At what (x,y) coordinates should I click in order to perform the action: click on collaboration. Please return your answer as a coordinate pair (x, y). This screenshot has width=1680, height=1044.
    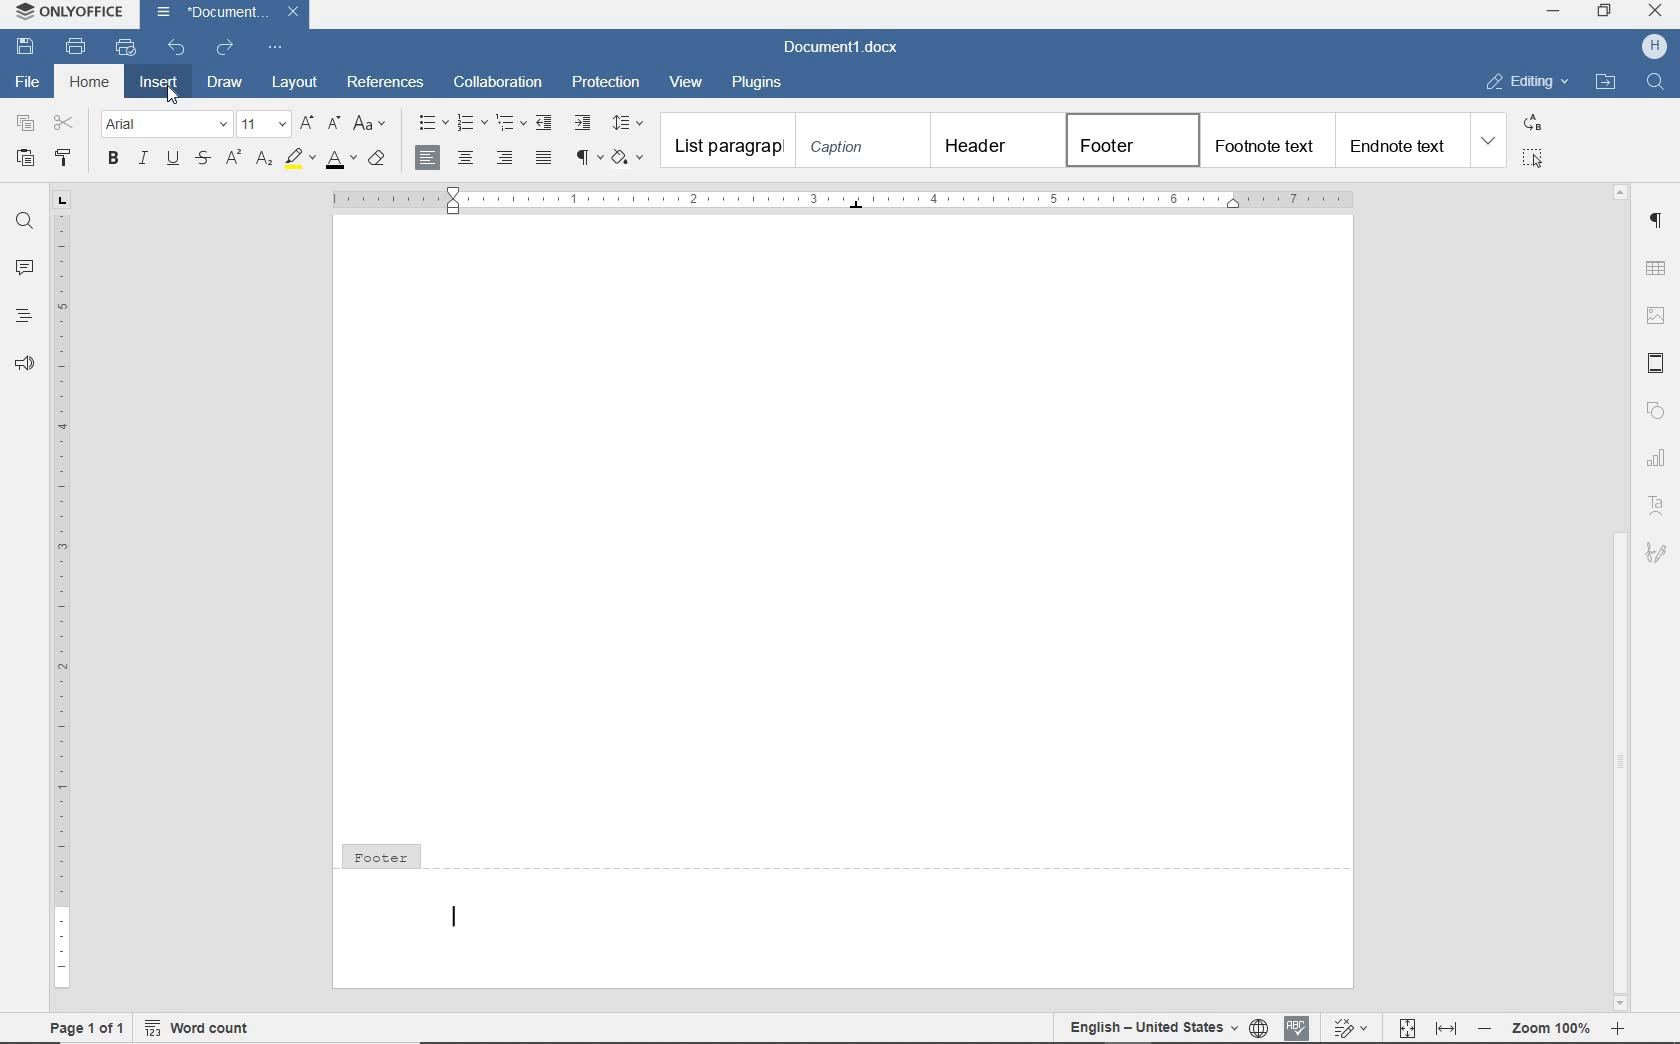
    Looking at the image, I should click on (495, 84).